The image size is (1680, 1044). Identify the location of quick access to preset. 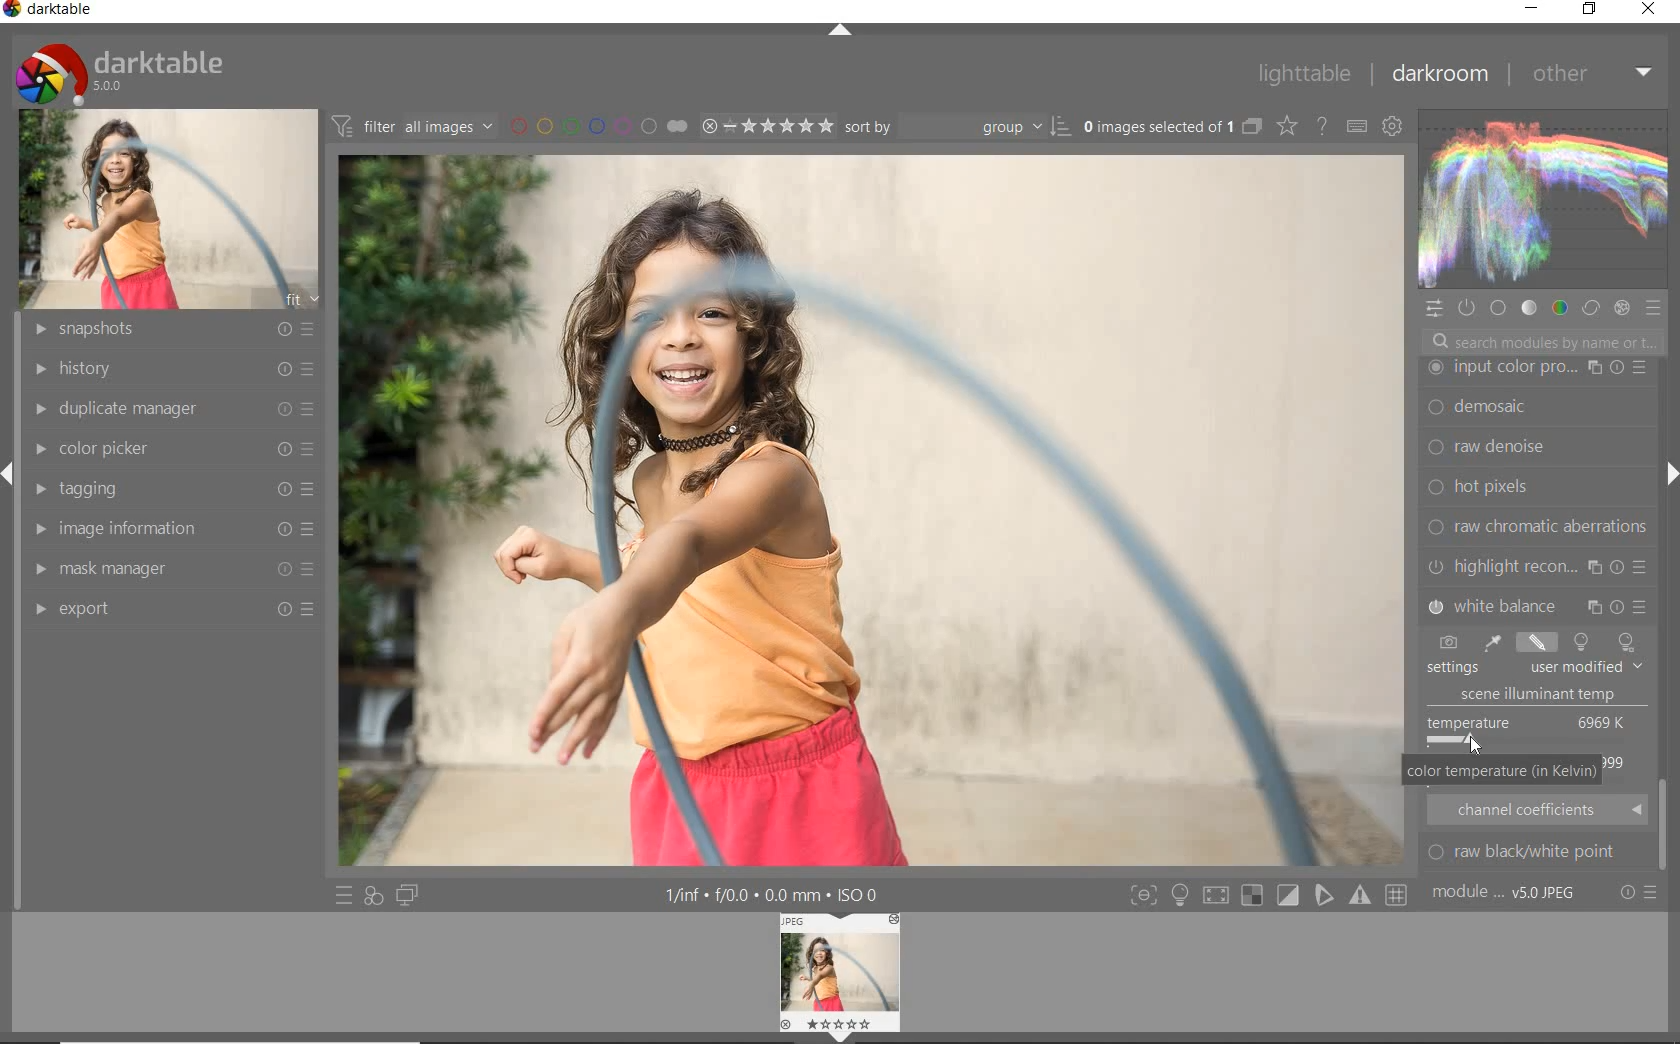
(344, 894).